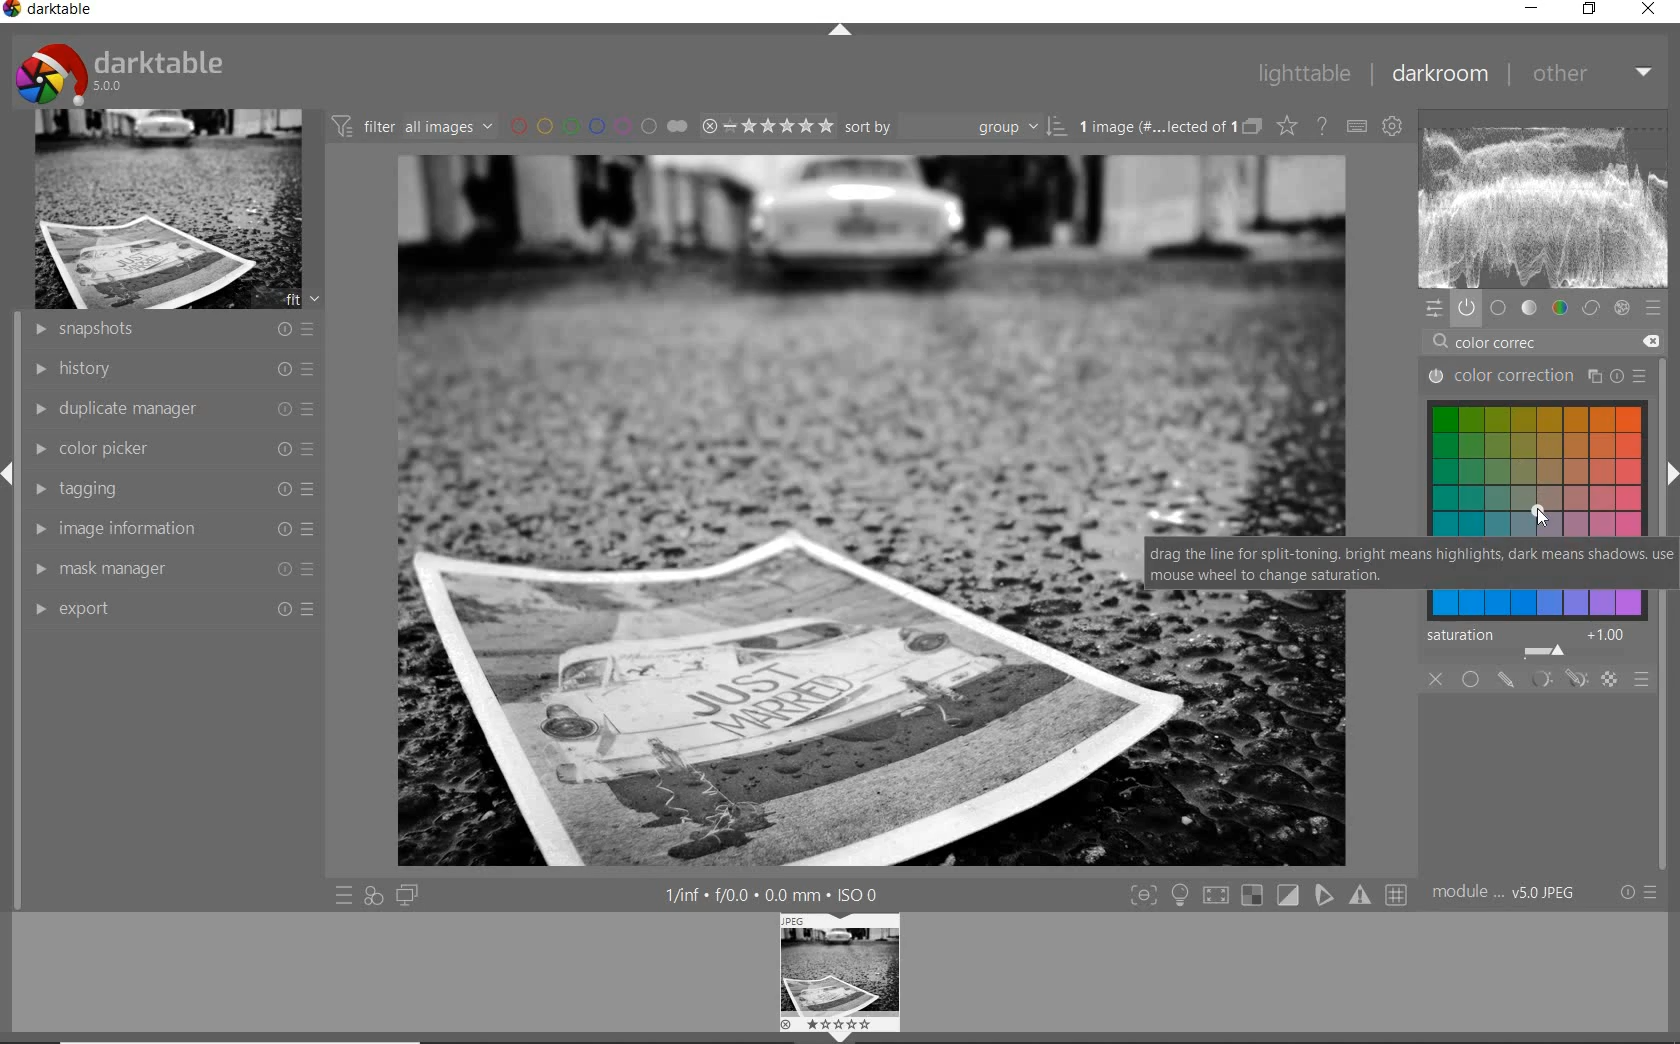  I want to click on other, so click(1595, 74).